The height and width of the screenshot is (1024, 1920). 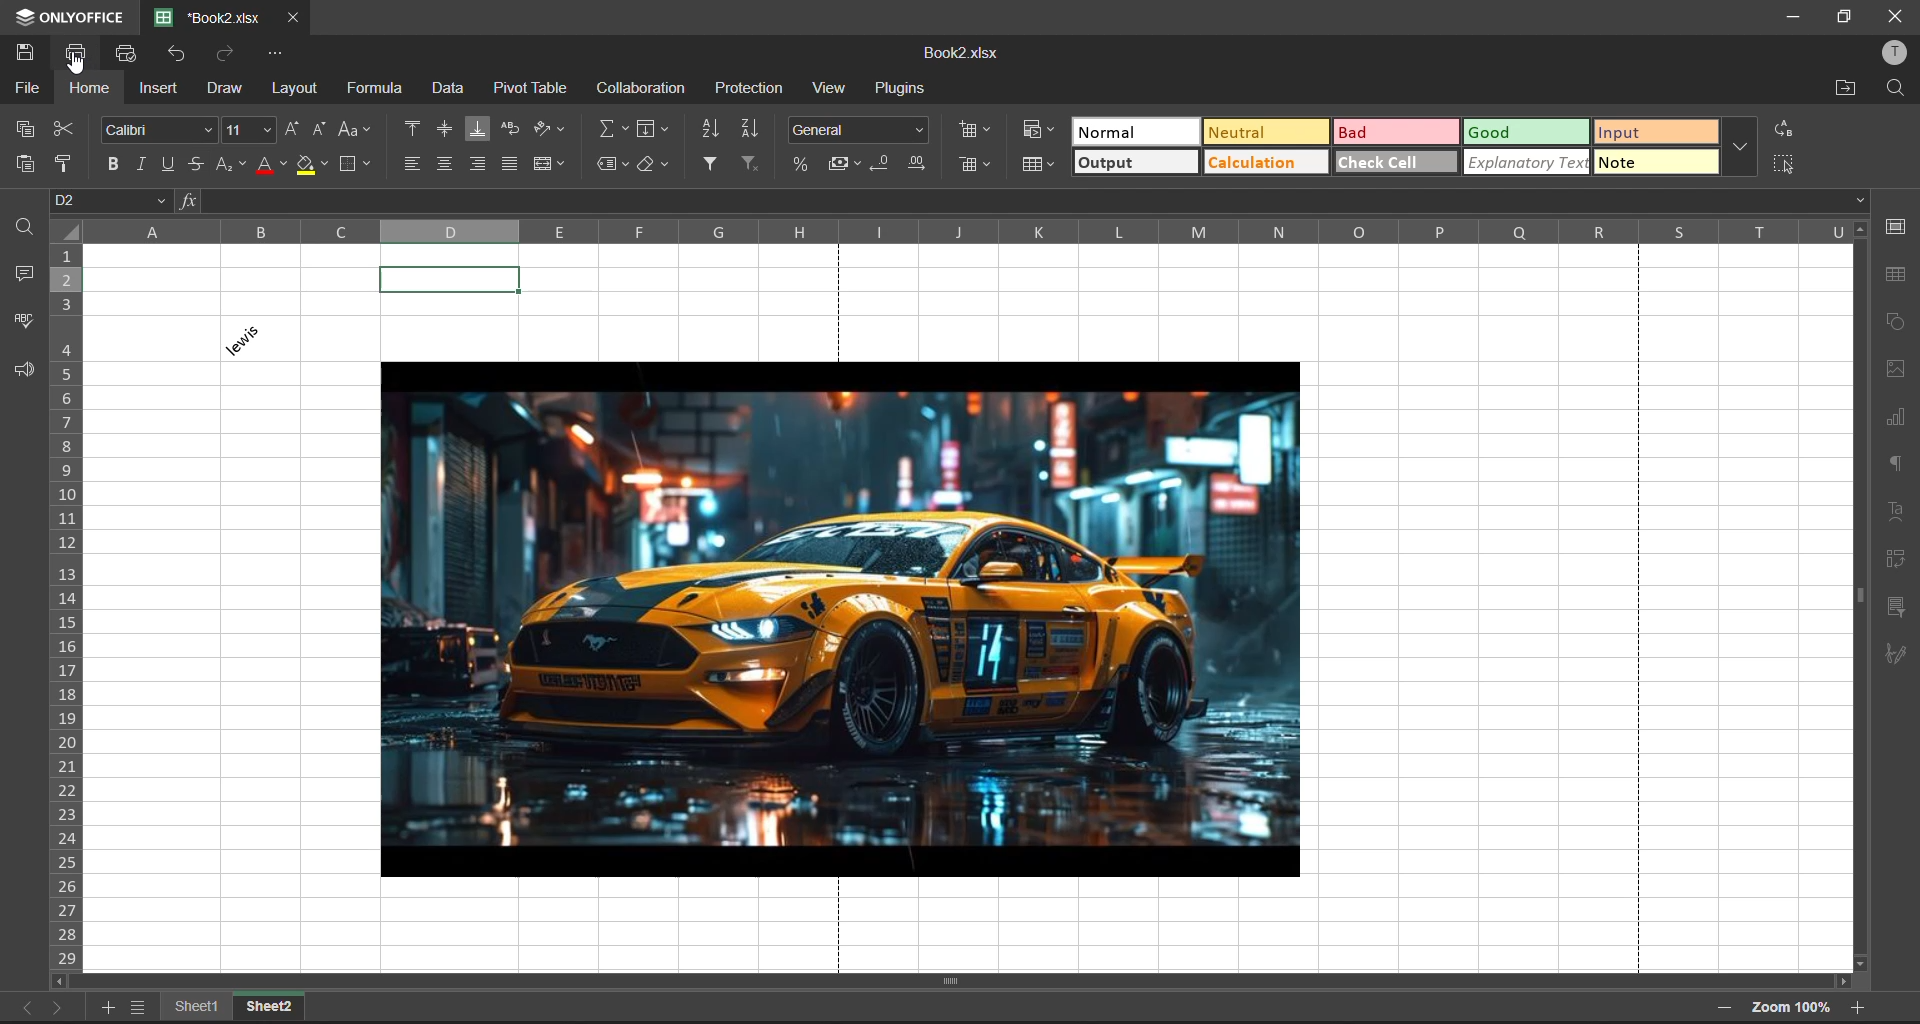 What do you see at coordinates (22, 227) in the screenshot?
I see `find` at bounding box center [22, 227].